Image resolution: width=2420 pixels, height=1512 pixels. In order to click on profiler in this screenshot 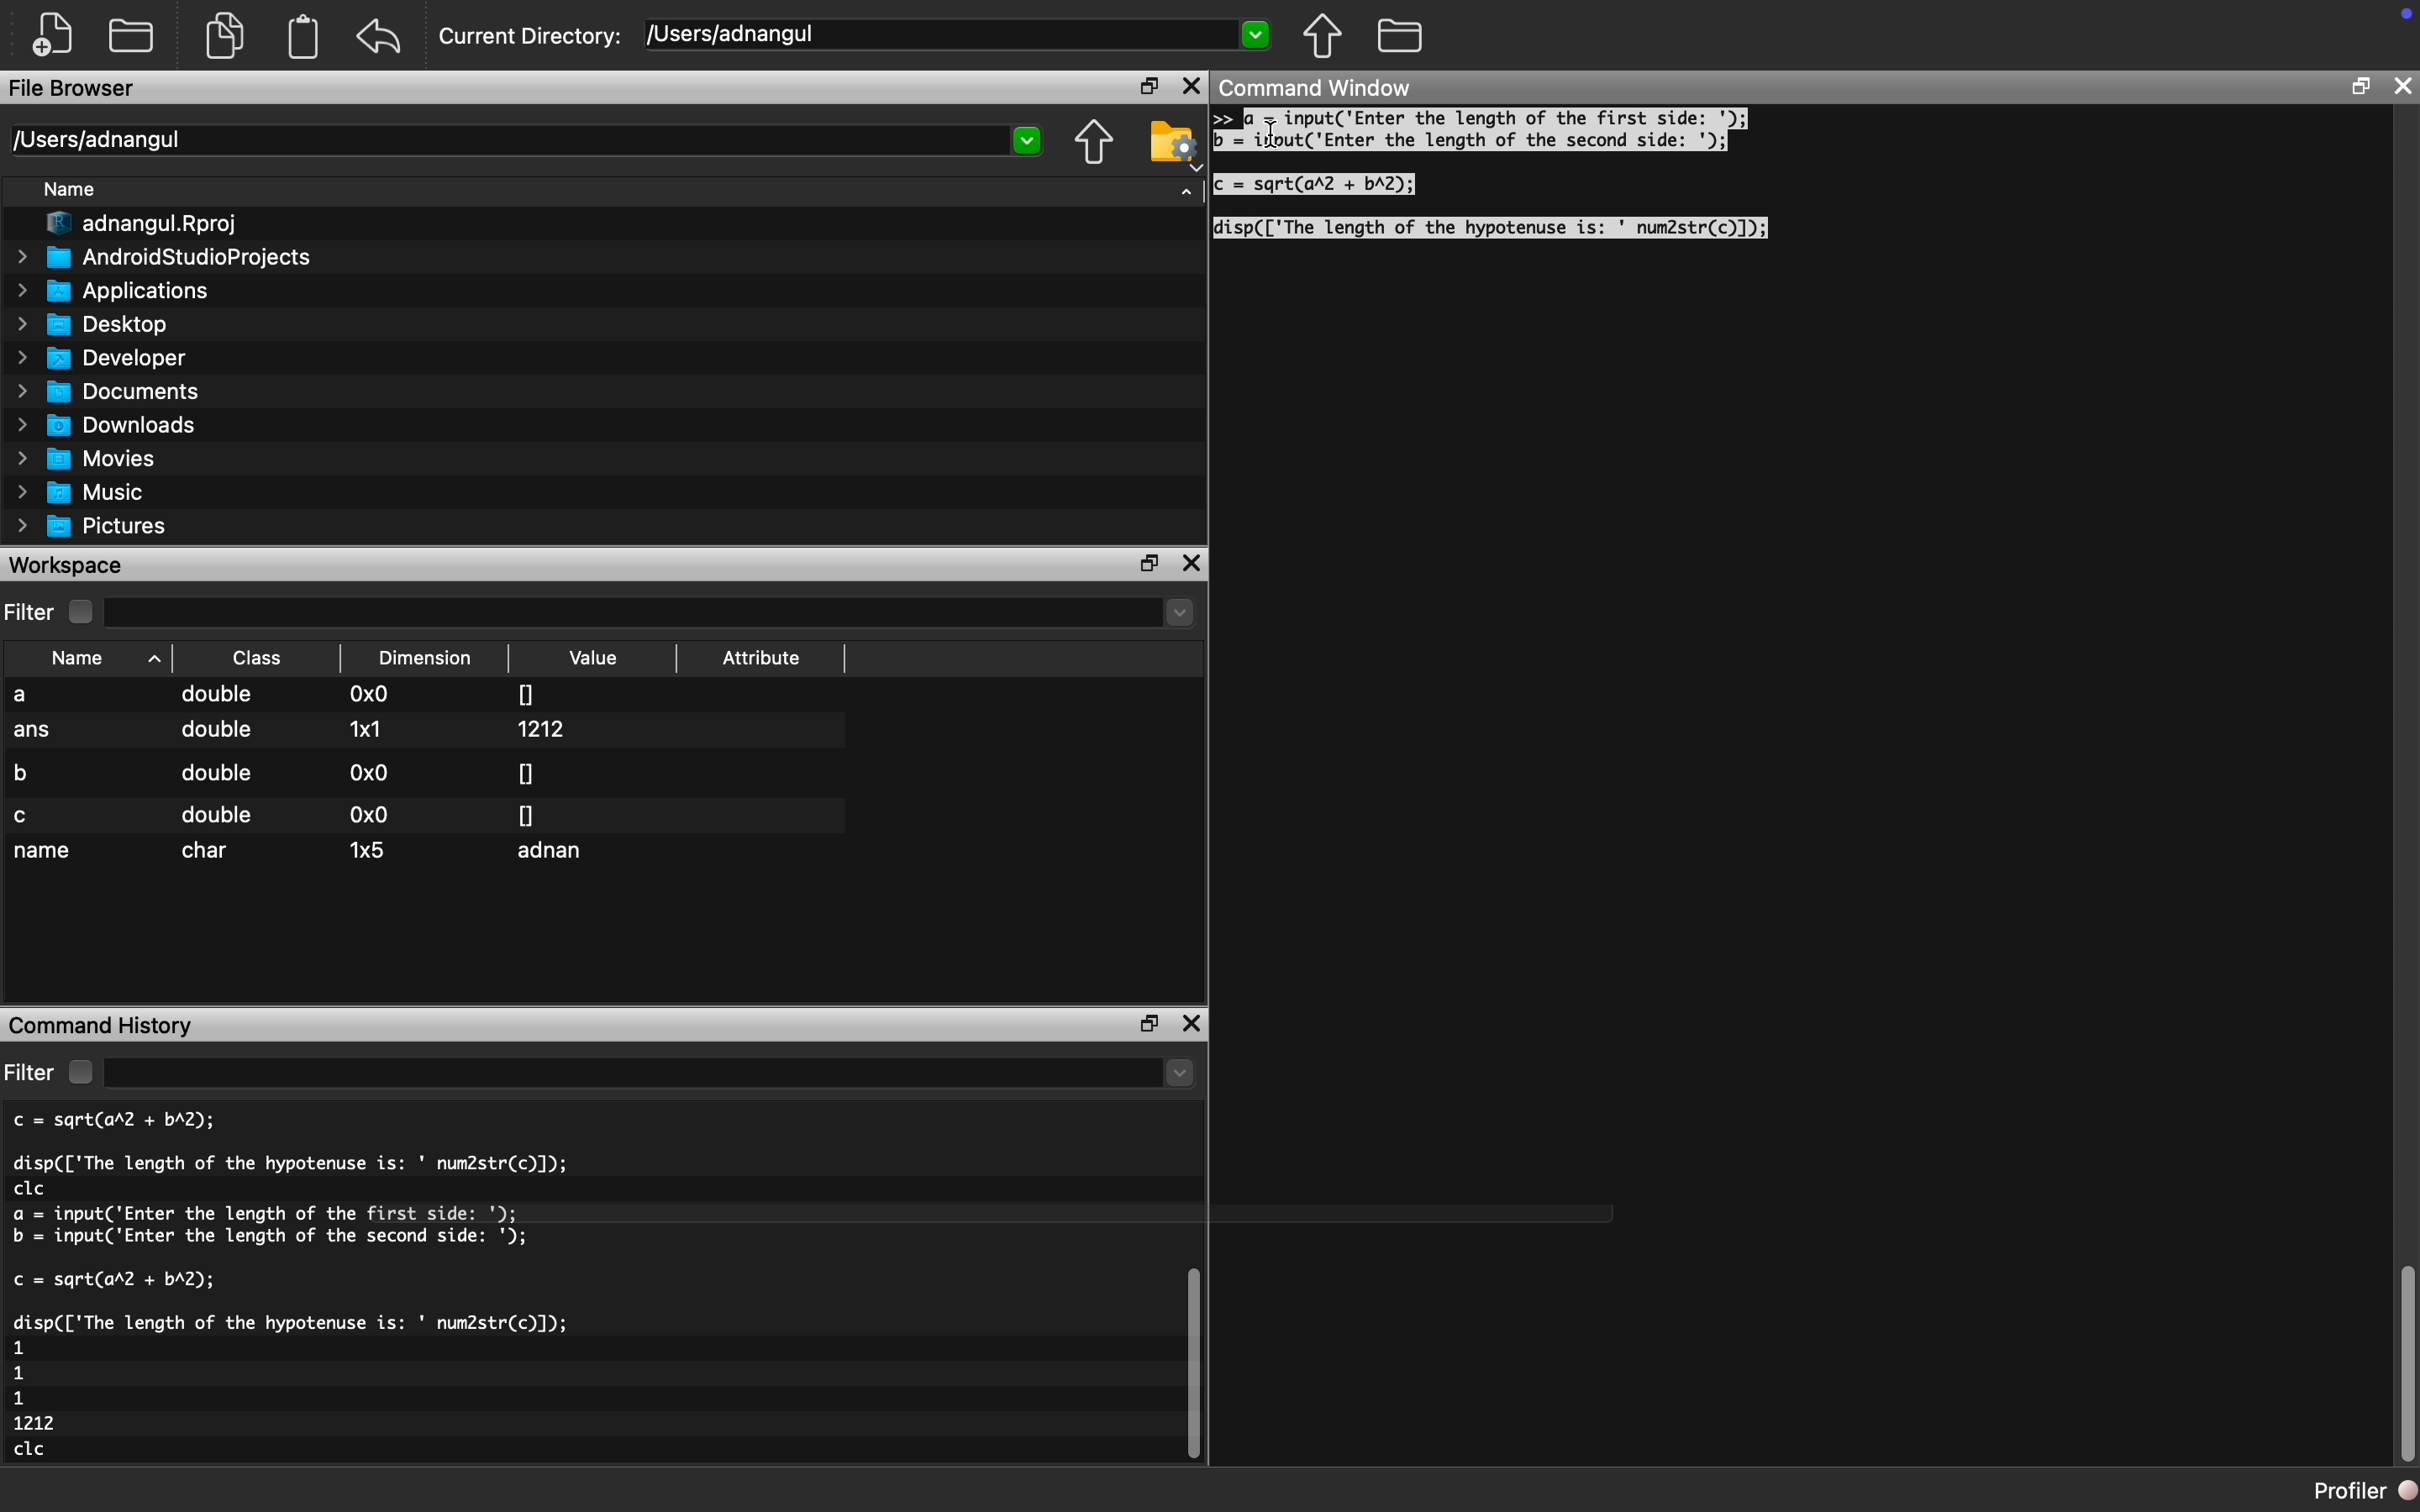, I will do `click(2344, 1490)`.